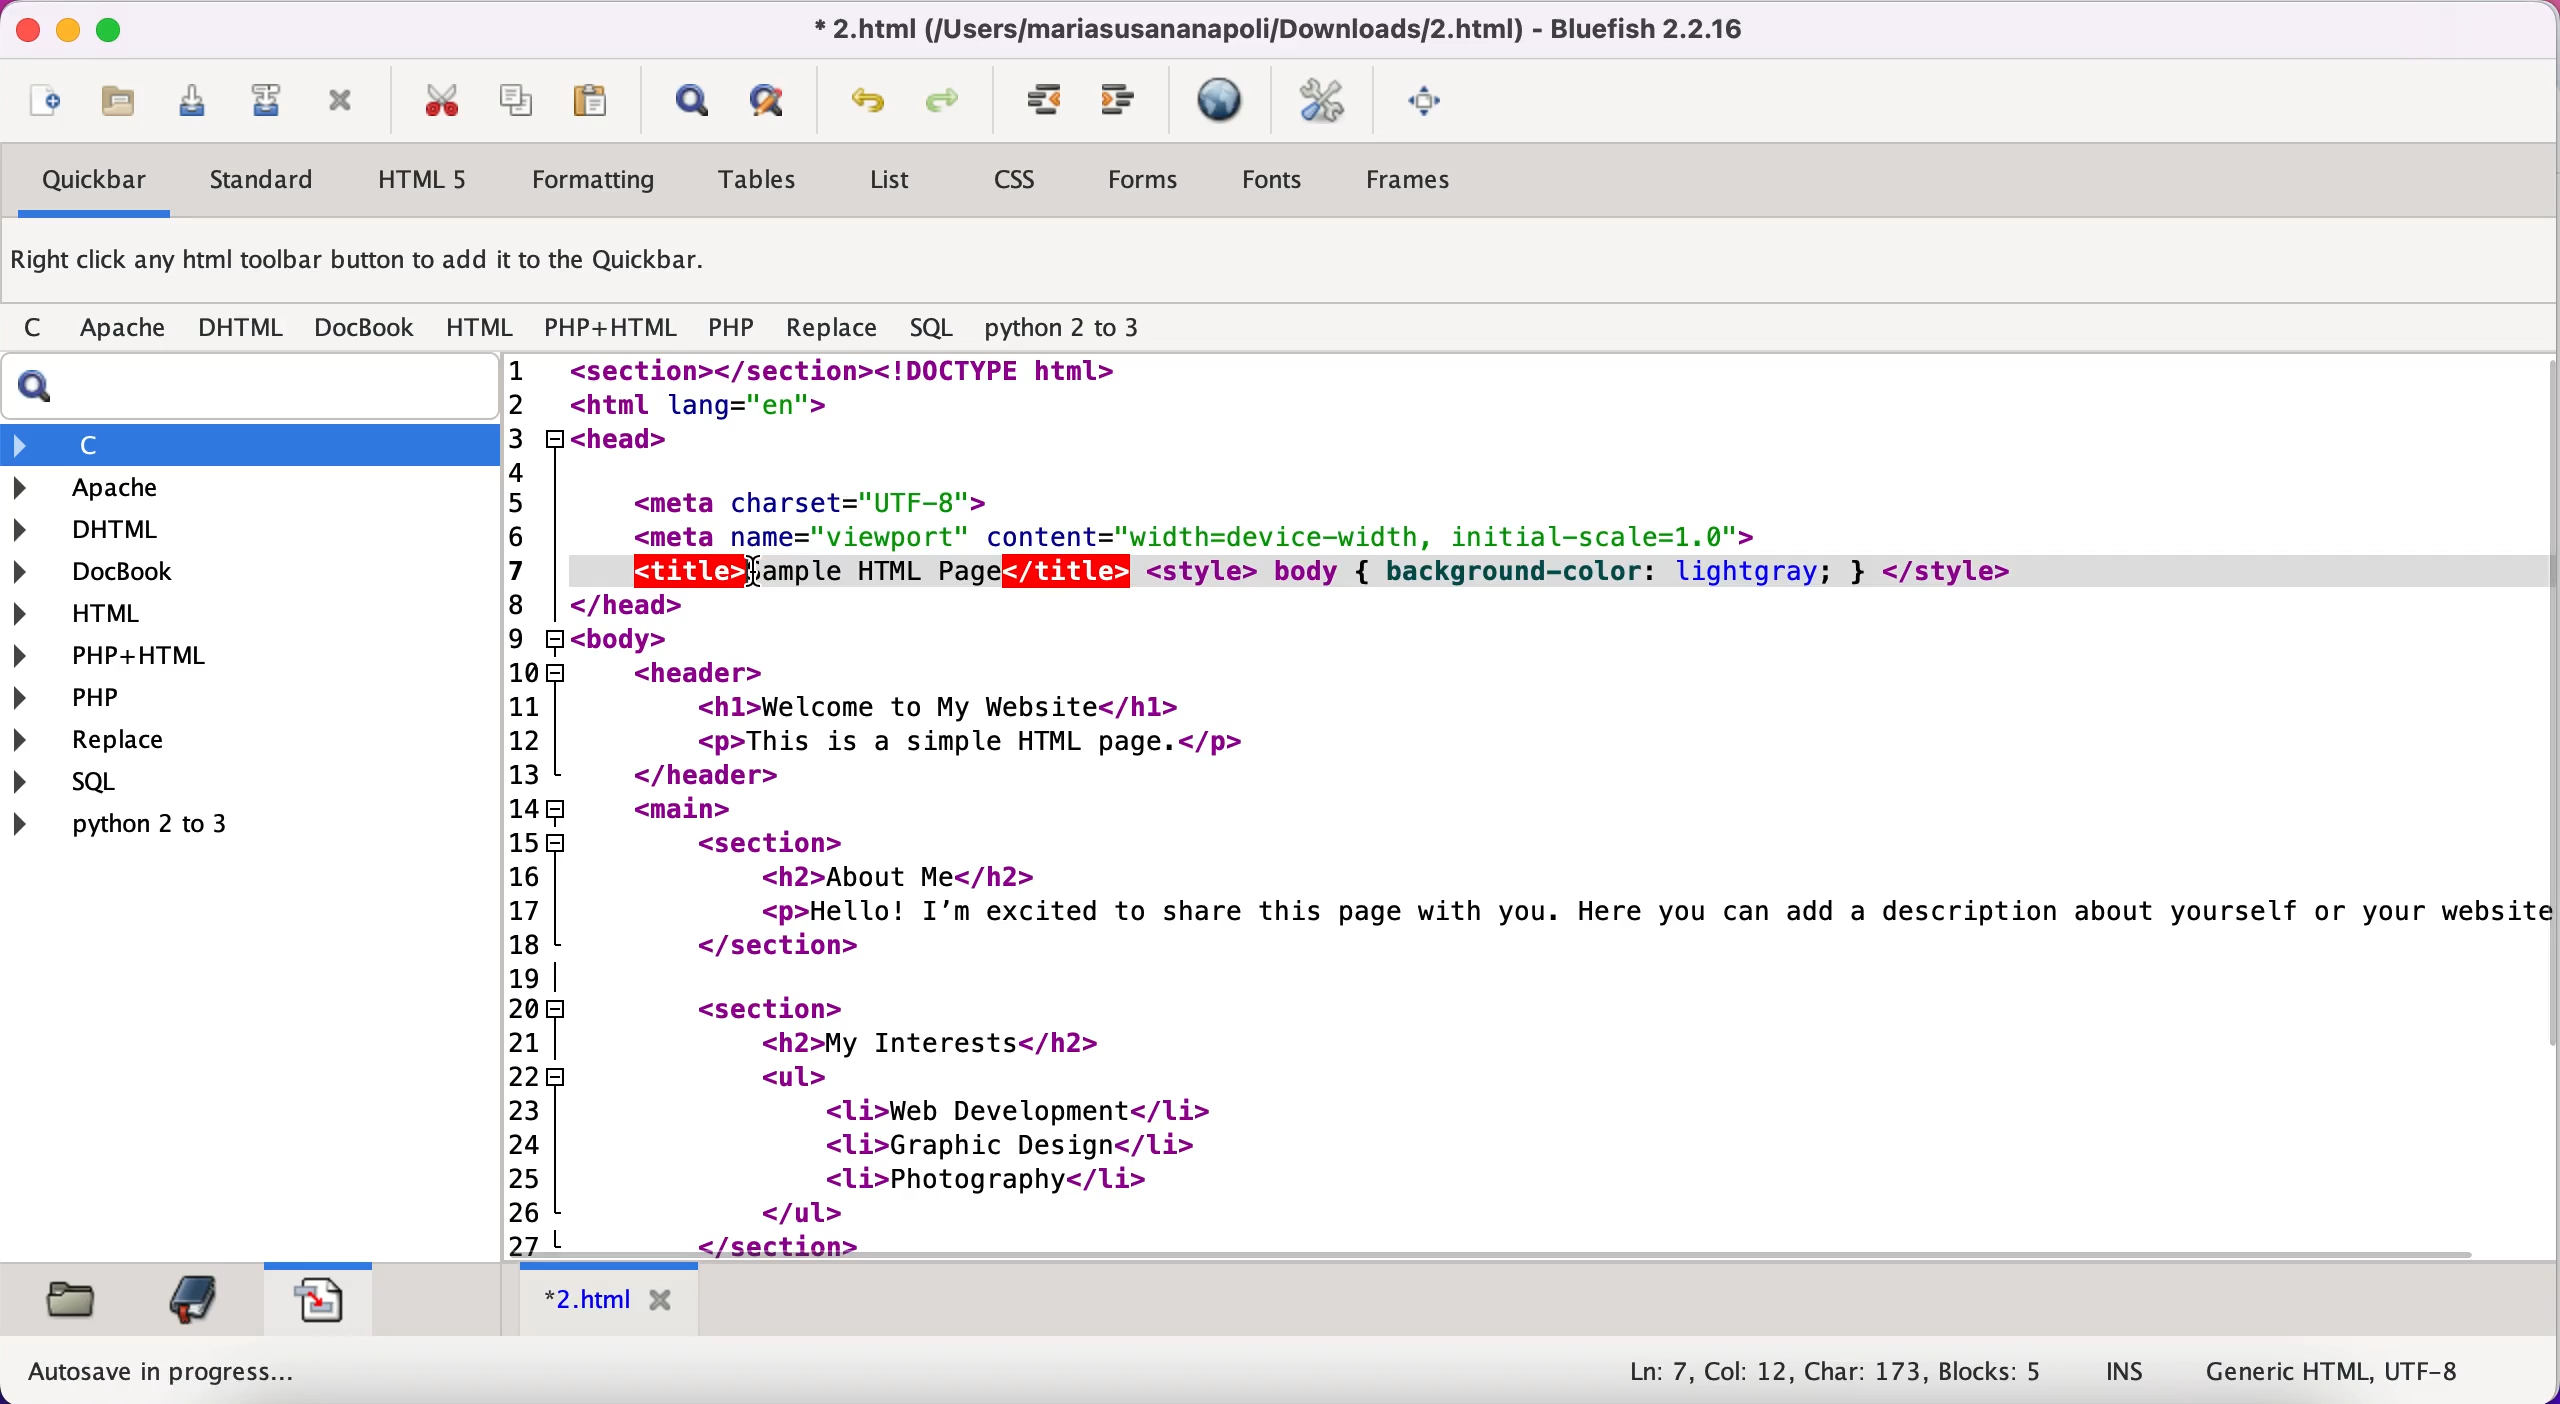 Image resolution: width=2560 pixels, height=1404 pixels. Describe the element at coordinates (366, 326) in the screenshot. I see `docbook` at that location.